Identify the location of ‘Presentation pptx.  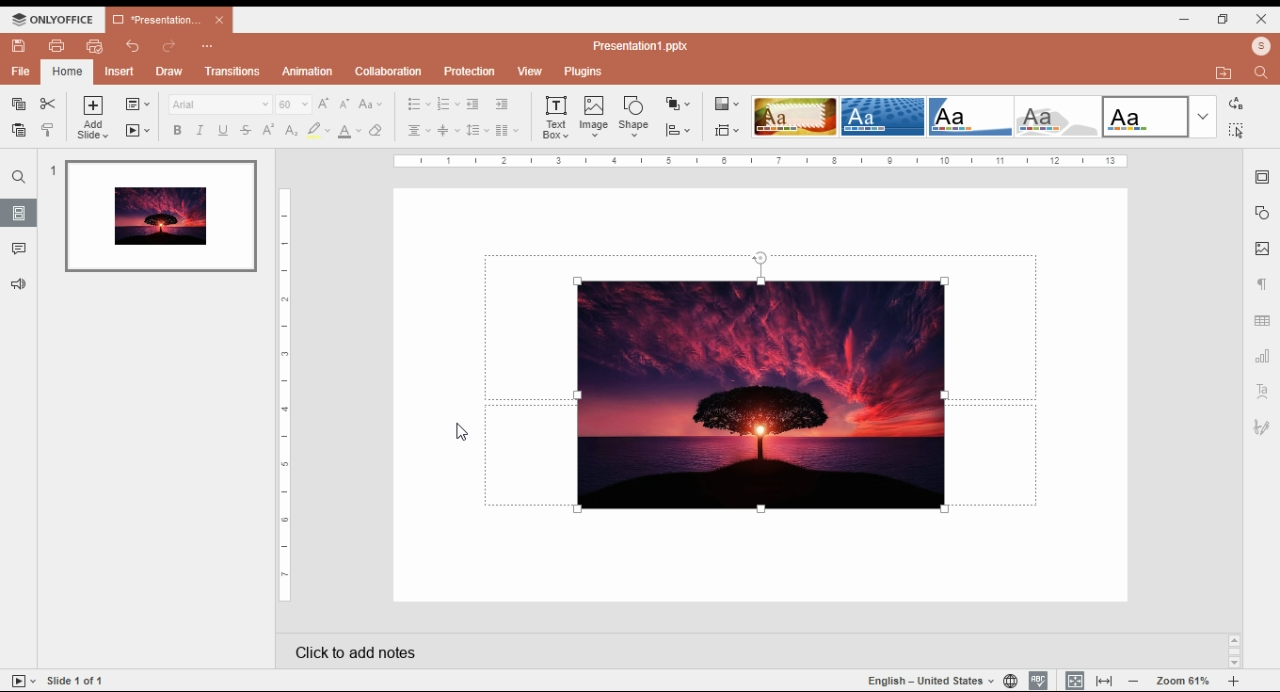
(642, 46).